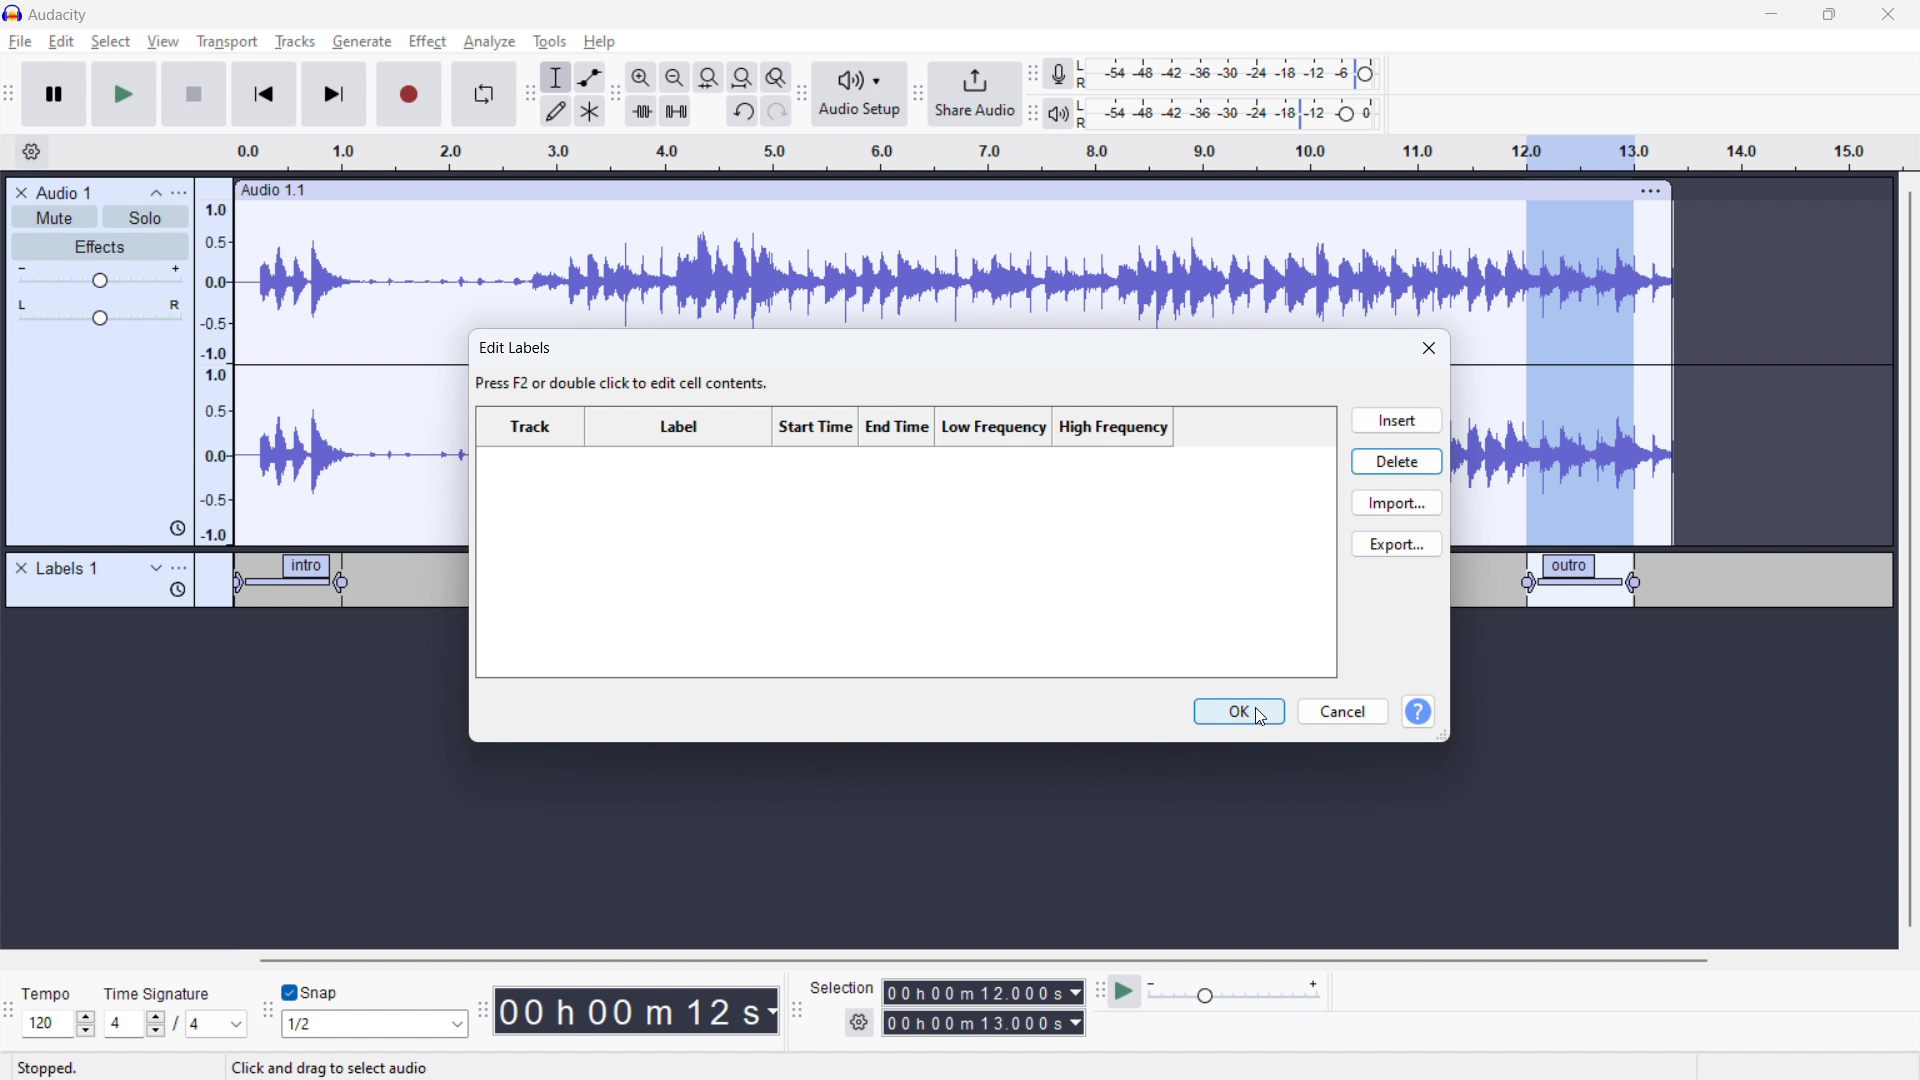  Describe the element at coordinates (62, 15) in the screenshot. I see `Audacity` at that location.